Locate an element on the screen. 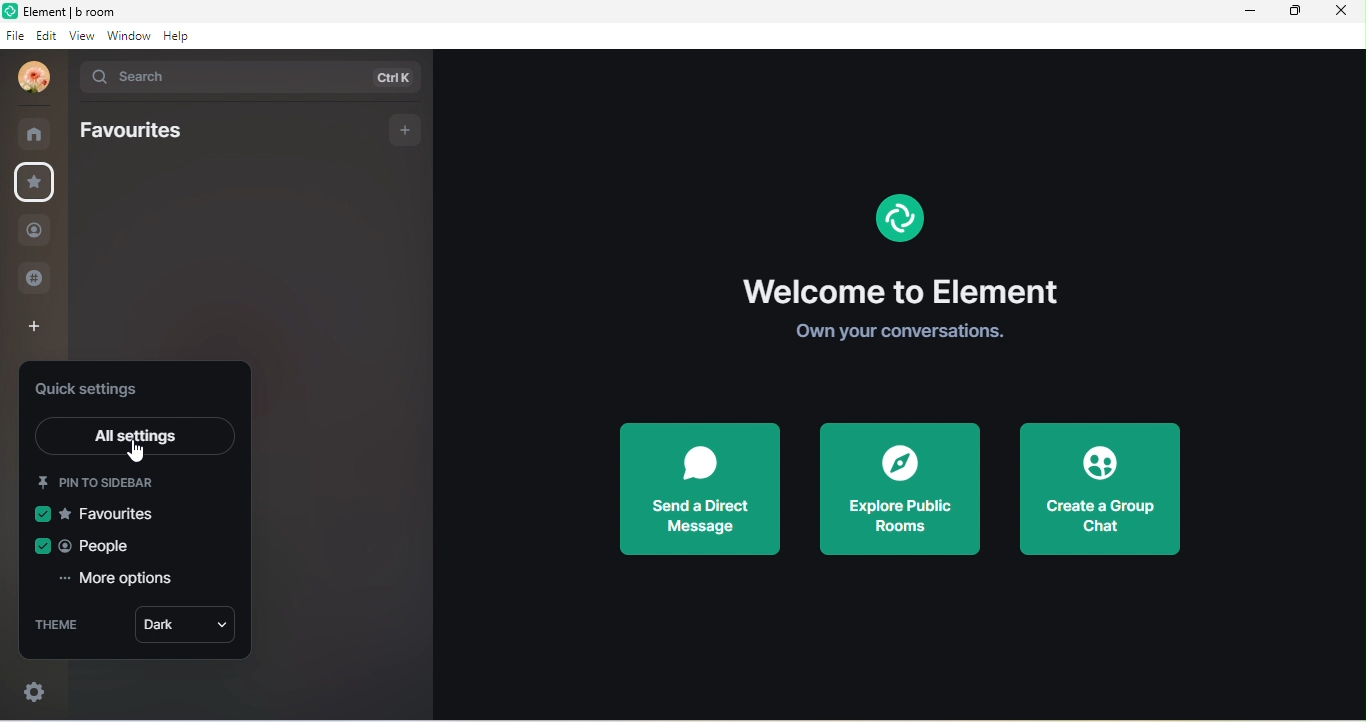  window is located at coordinates (130, 37).